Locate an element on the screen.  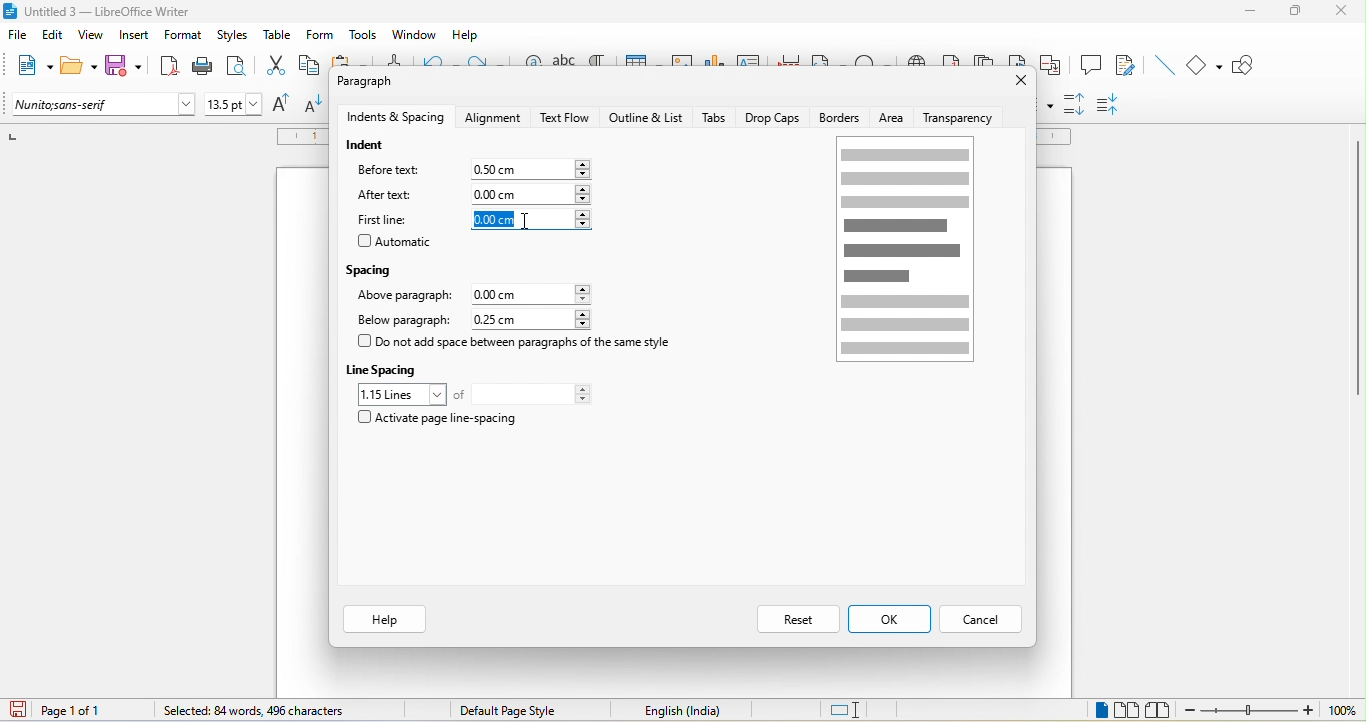
checkbox is located at coordinates (364, 240).